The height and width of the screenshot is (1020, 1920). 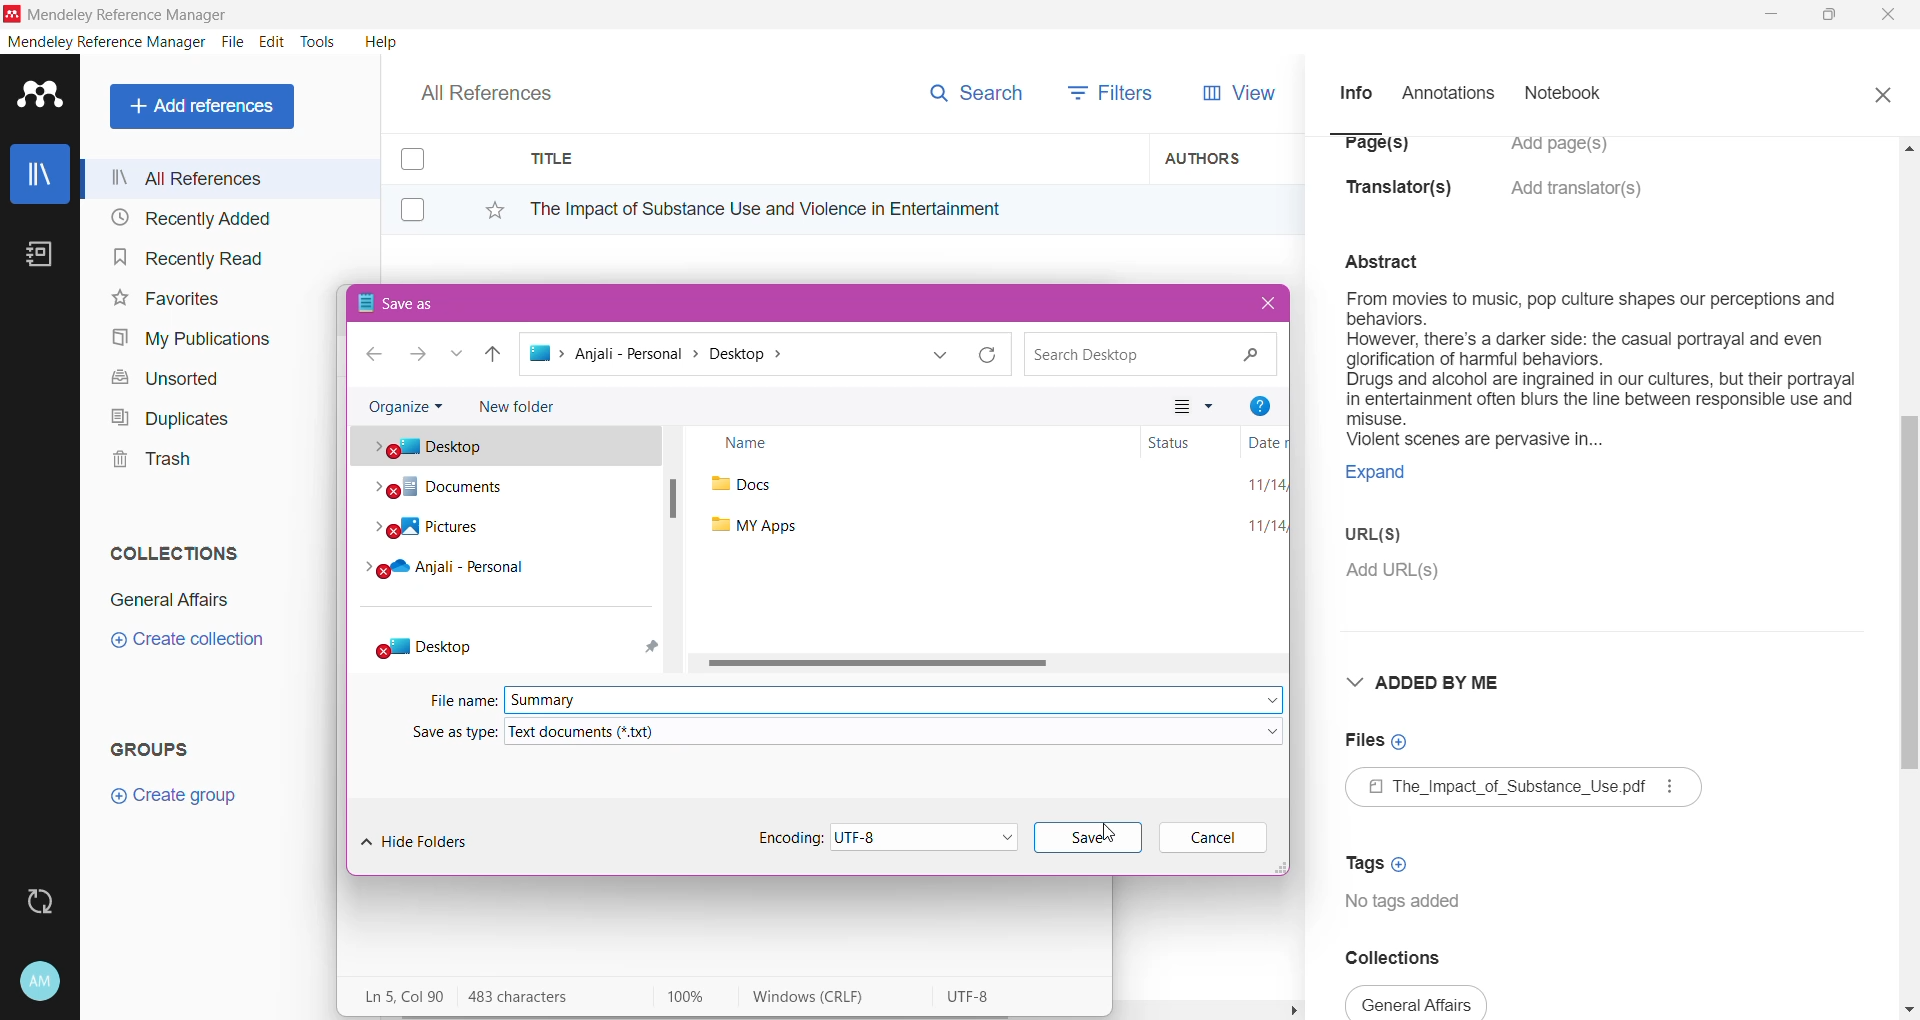 What do you see at coordinates (696, 997) in the screenshot?
I see `Zoom Level` at bounding box center [696, 997].